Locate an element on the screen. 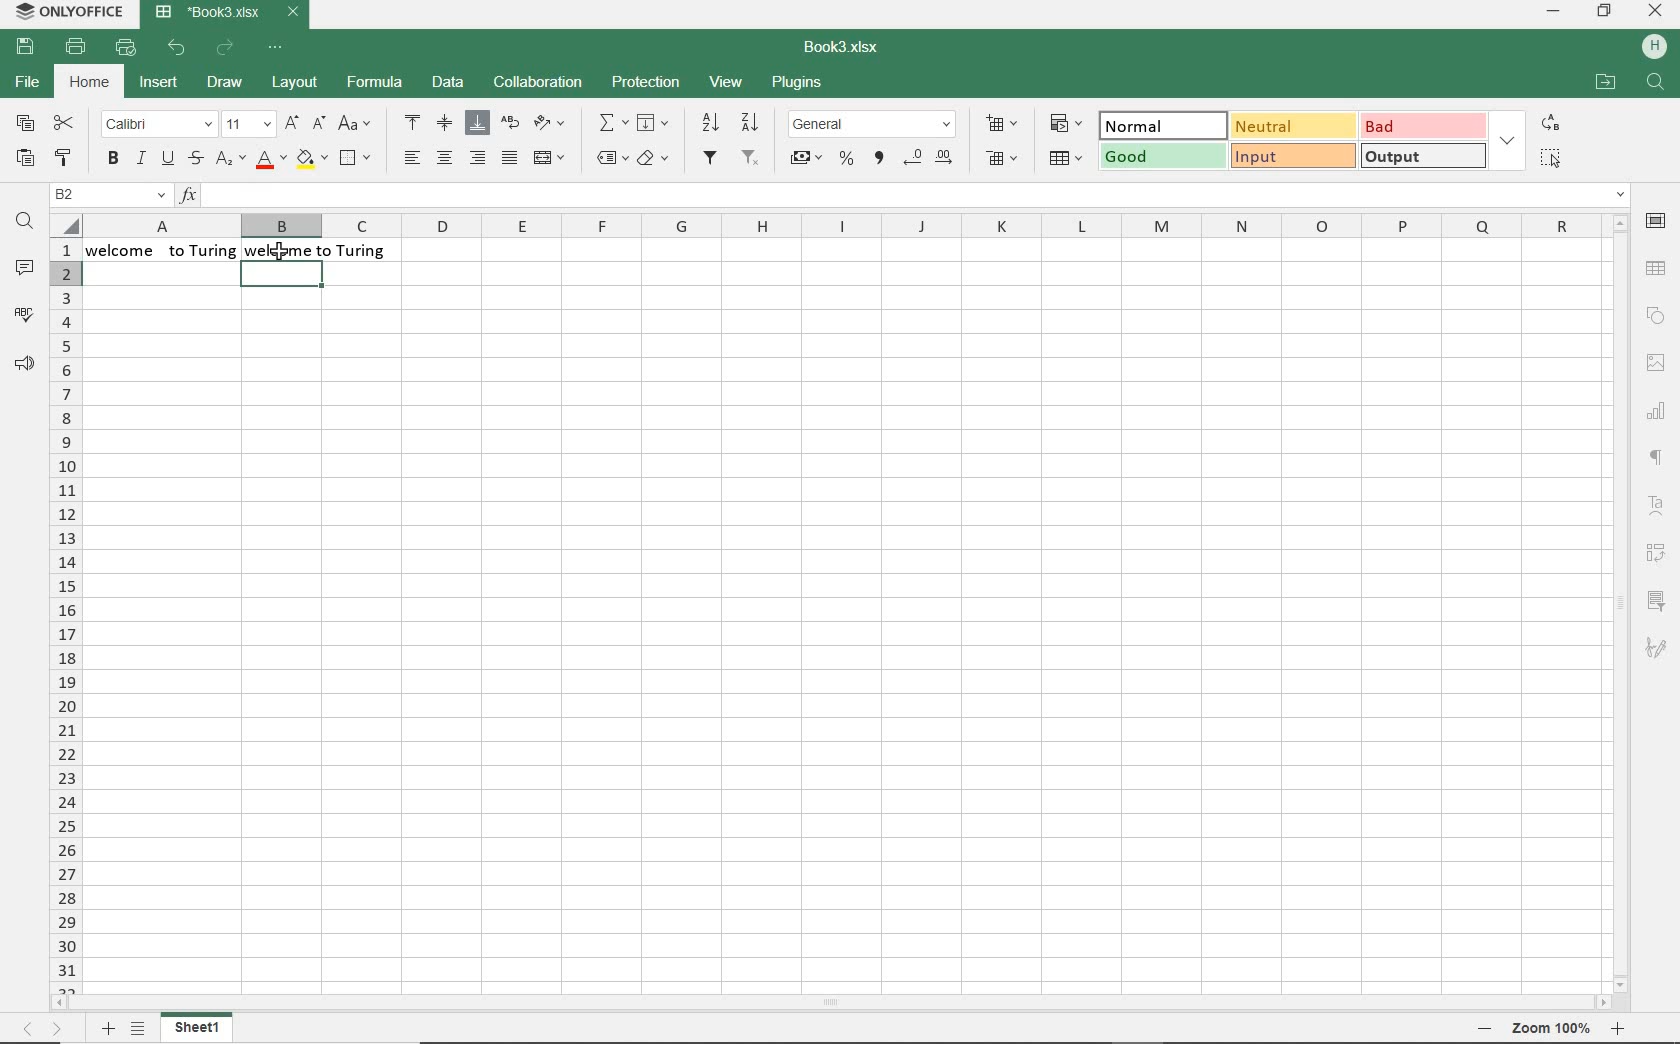 This screenshot has width=1680, height=1044. align left is located at coordinates (413, 157).